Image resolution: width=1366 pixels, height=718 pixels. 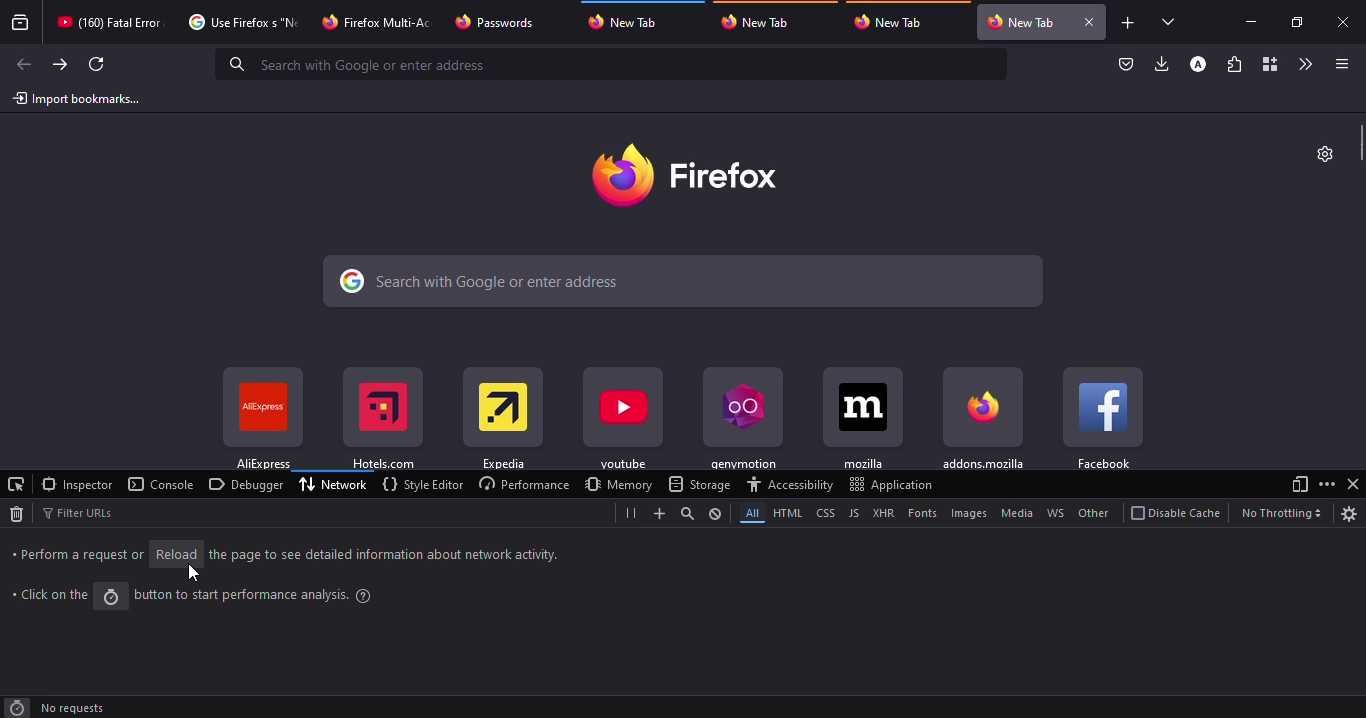 What do you see at coordinates (785, 512) in the screenshot?
I see `html` at bounding box center [785, 512].